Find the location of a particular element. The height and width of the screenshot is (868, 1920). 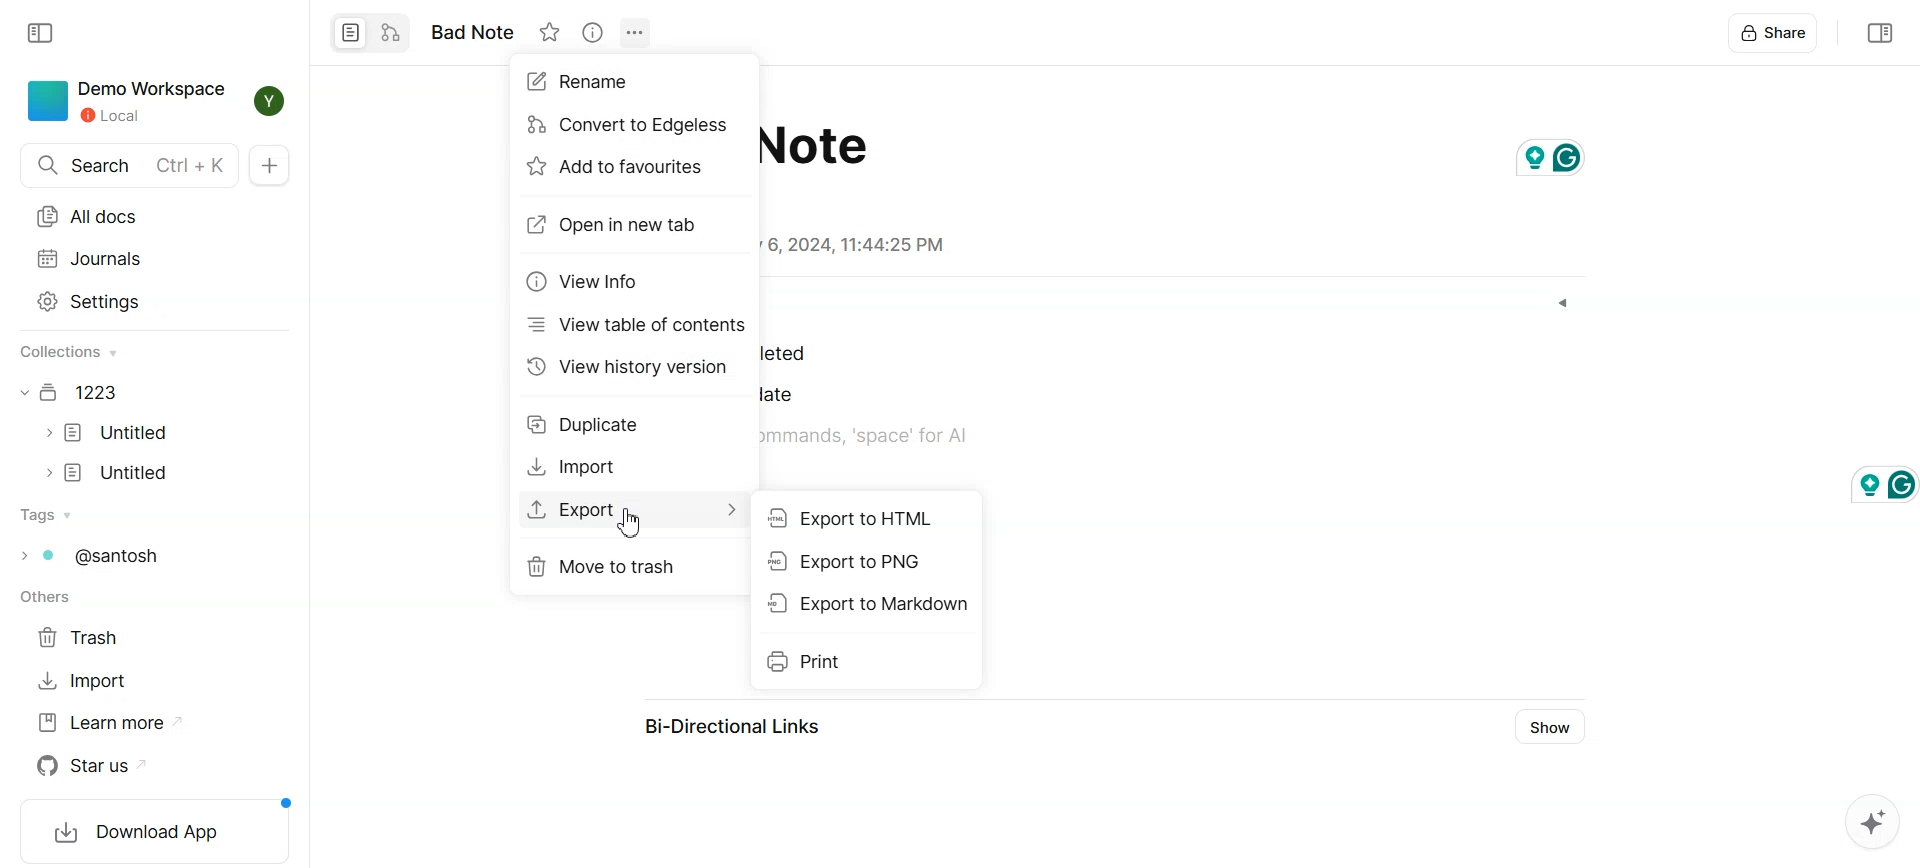

Profile is located at coordinates (269, 103).